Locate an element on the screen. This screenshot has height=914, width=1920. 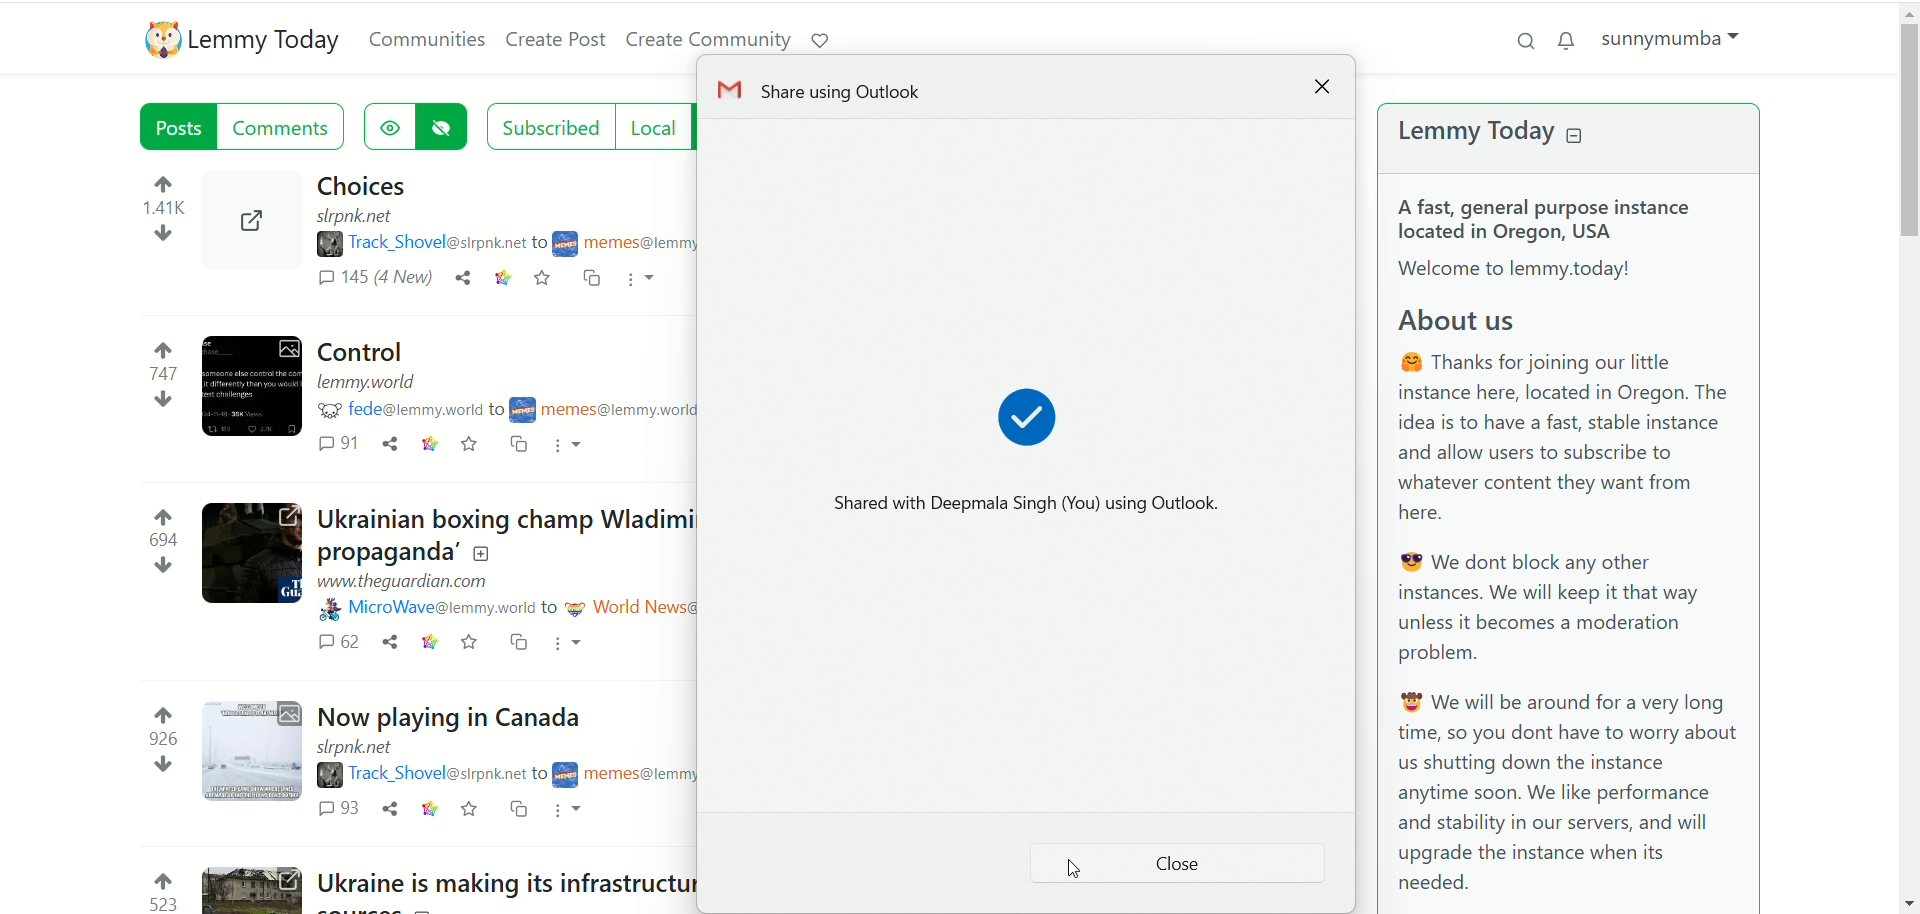
votes up and down is located at coordinates (156, 371).